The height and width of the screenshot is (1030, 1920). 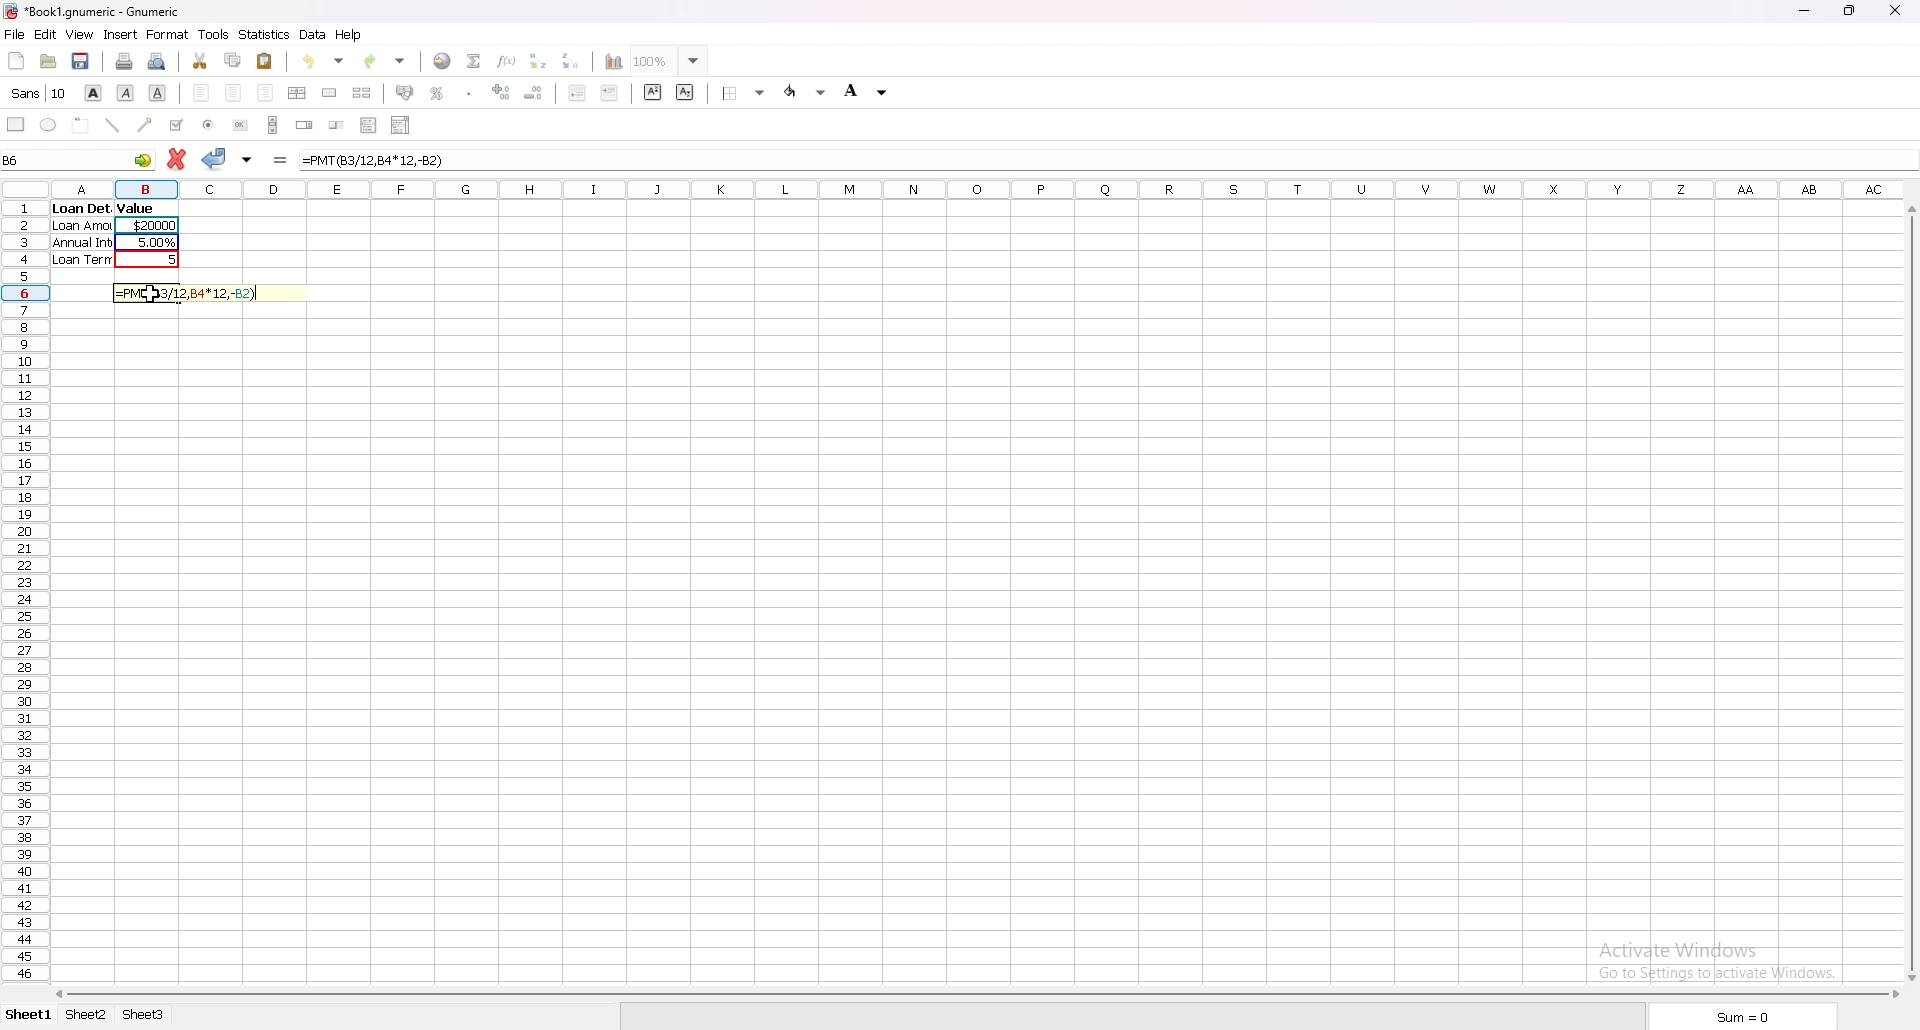 What do you see at coordinates (314, 35) in the screenshot?
I see `data` at bounding box center [314, 35].